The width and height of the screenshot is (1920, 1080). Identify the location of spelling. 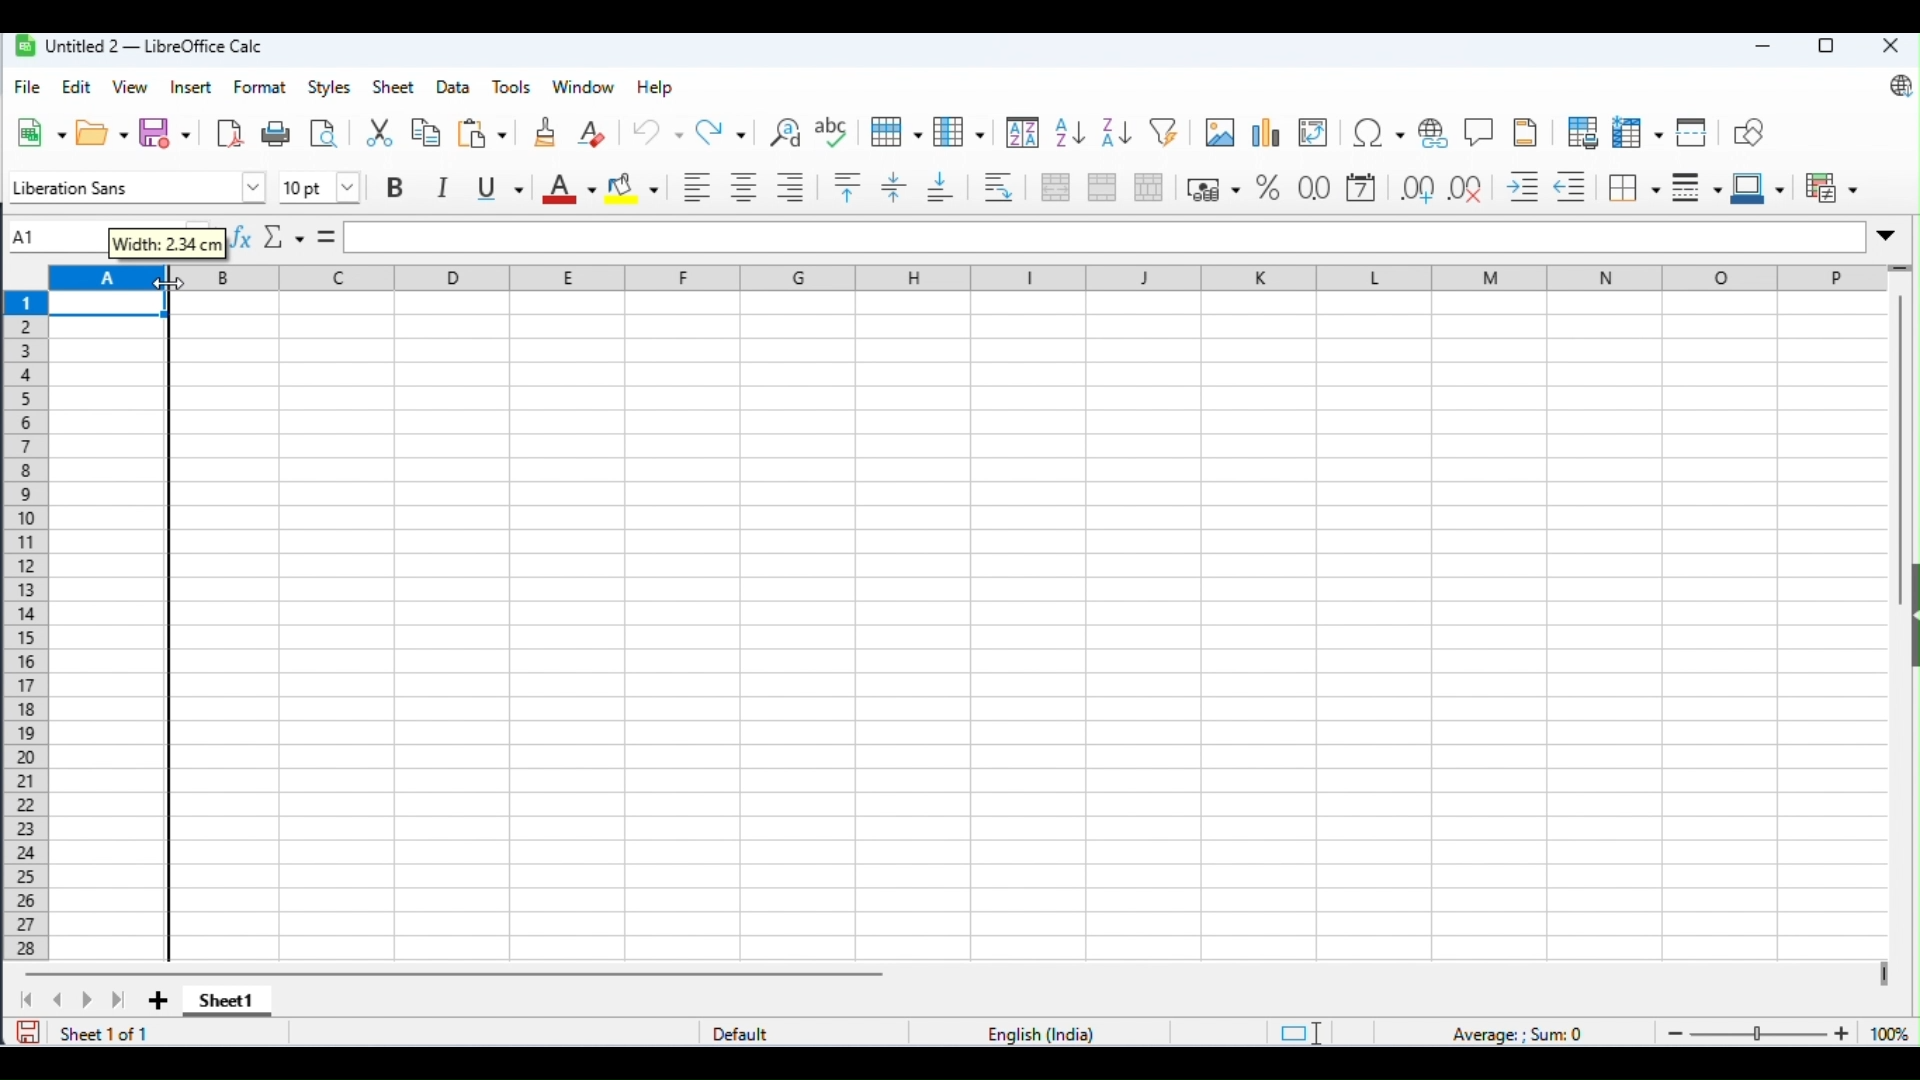
(834, 132).